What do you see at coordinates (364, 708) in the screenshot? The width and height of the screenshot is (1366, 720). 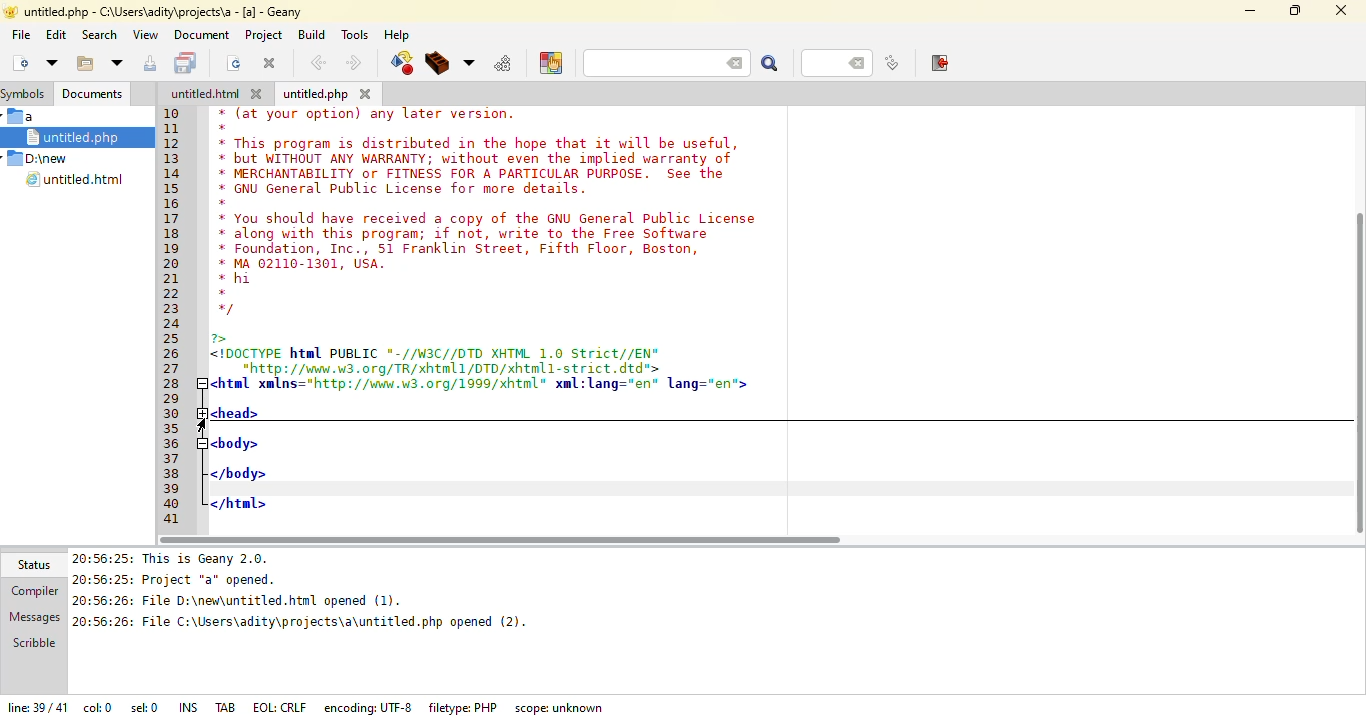 I see `encoding: UTF-8` at bounding box center [364, 708].